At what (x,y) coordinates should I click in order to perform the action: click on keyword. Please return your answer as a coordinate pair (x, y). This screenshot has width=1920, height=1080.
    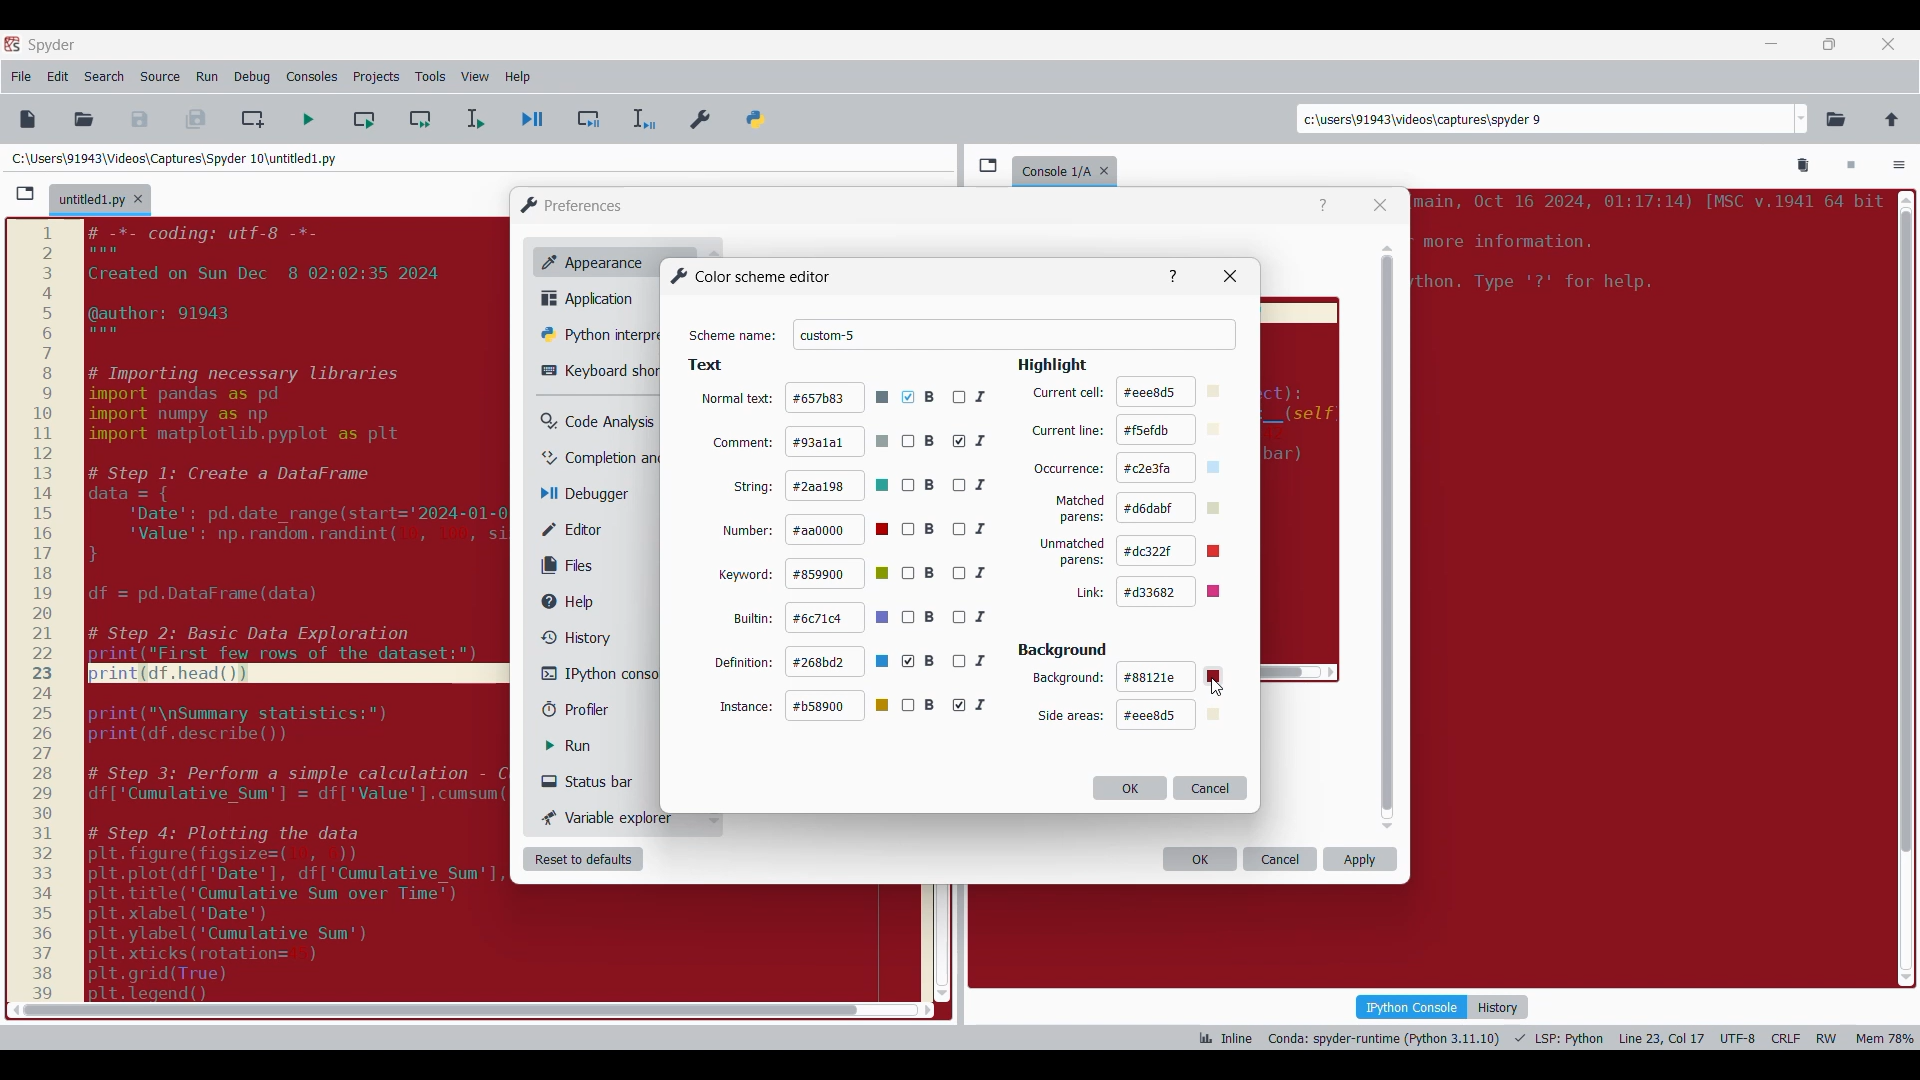
    Looking at the image, I should click on (746, 576).